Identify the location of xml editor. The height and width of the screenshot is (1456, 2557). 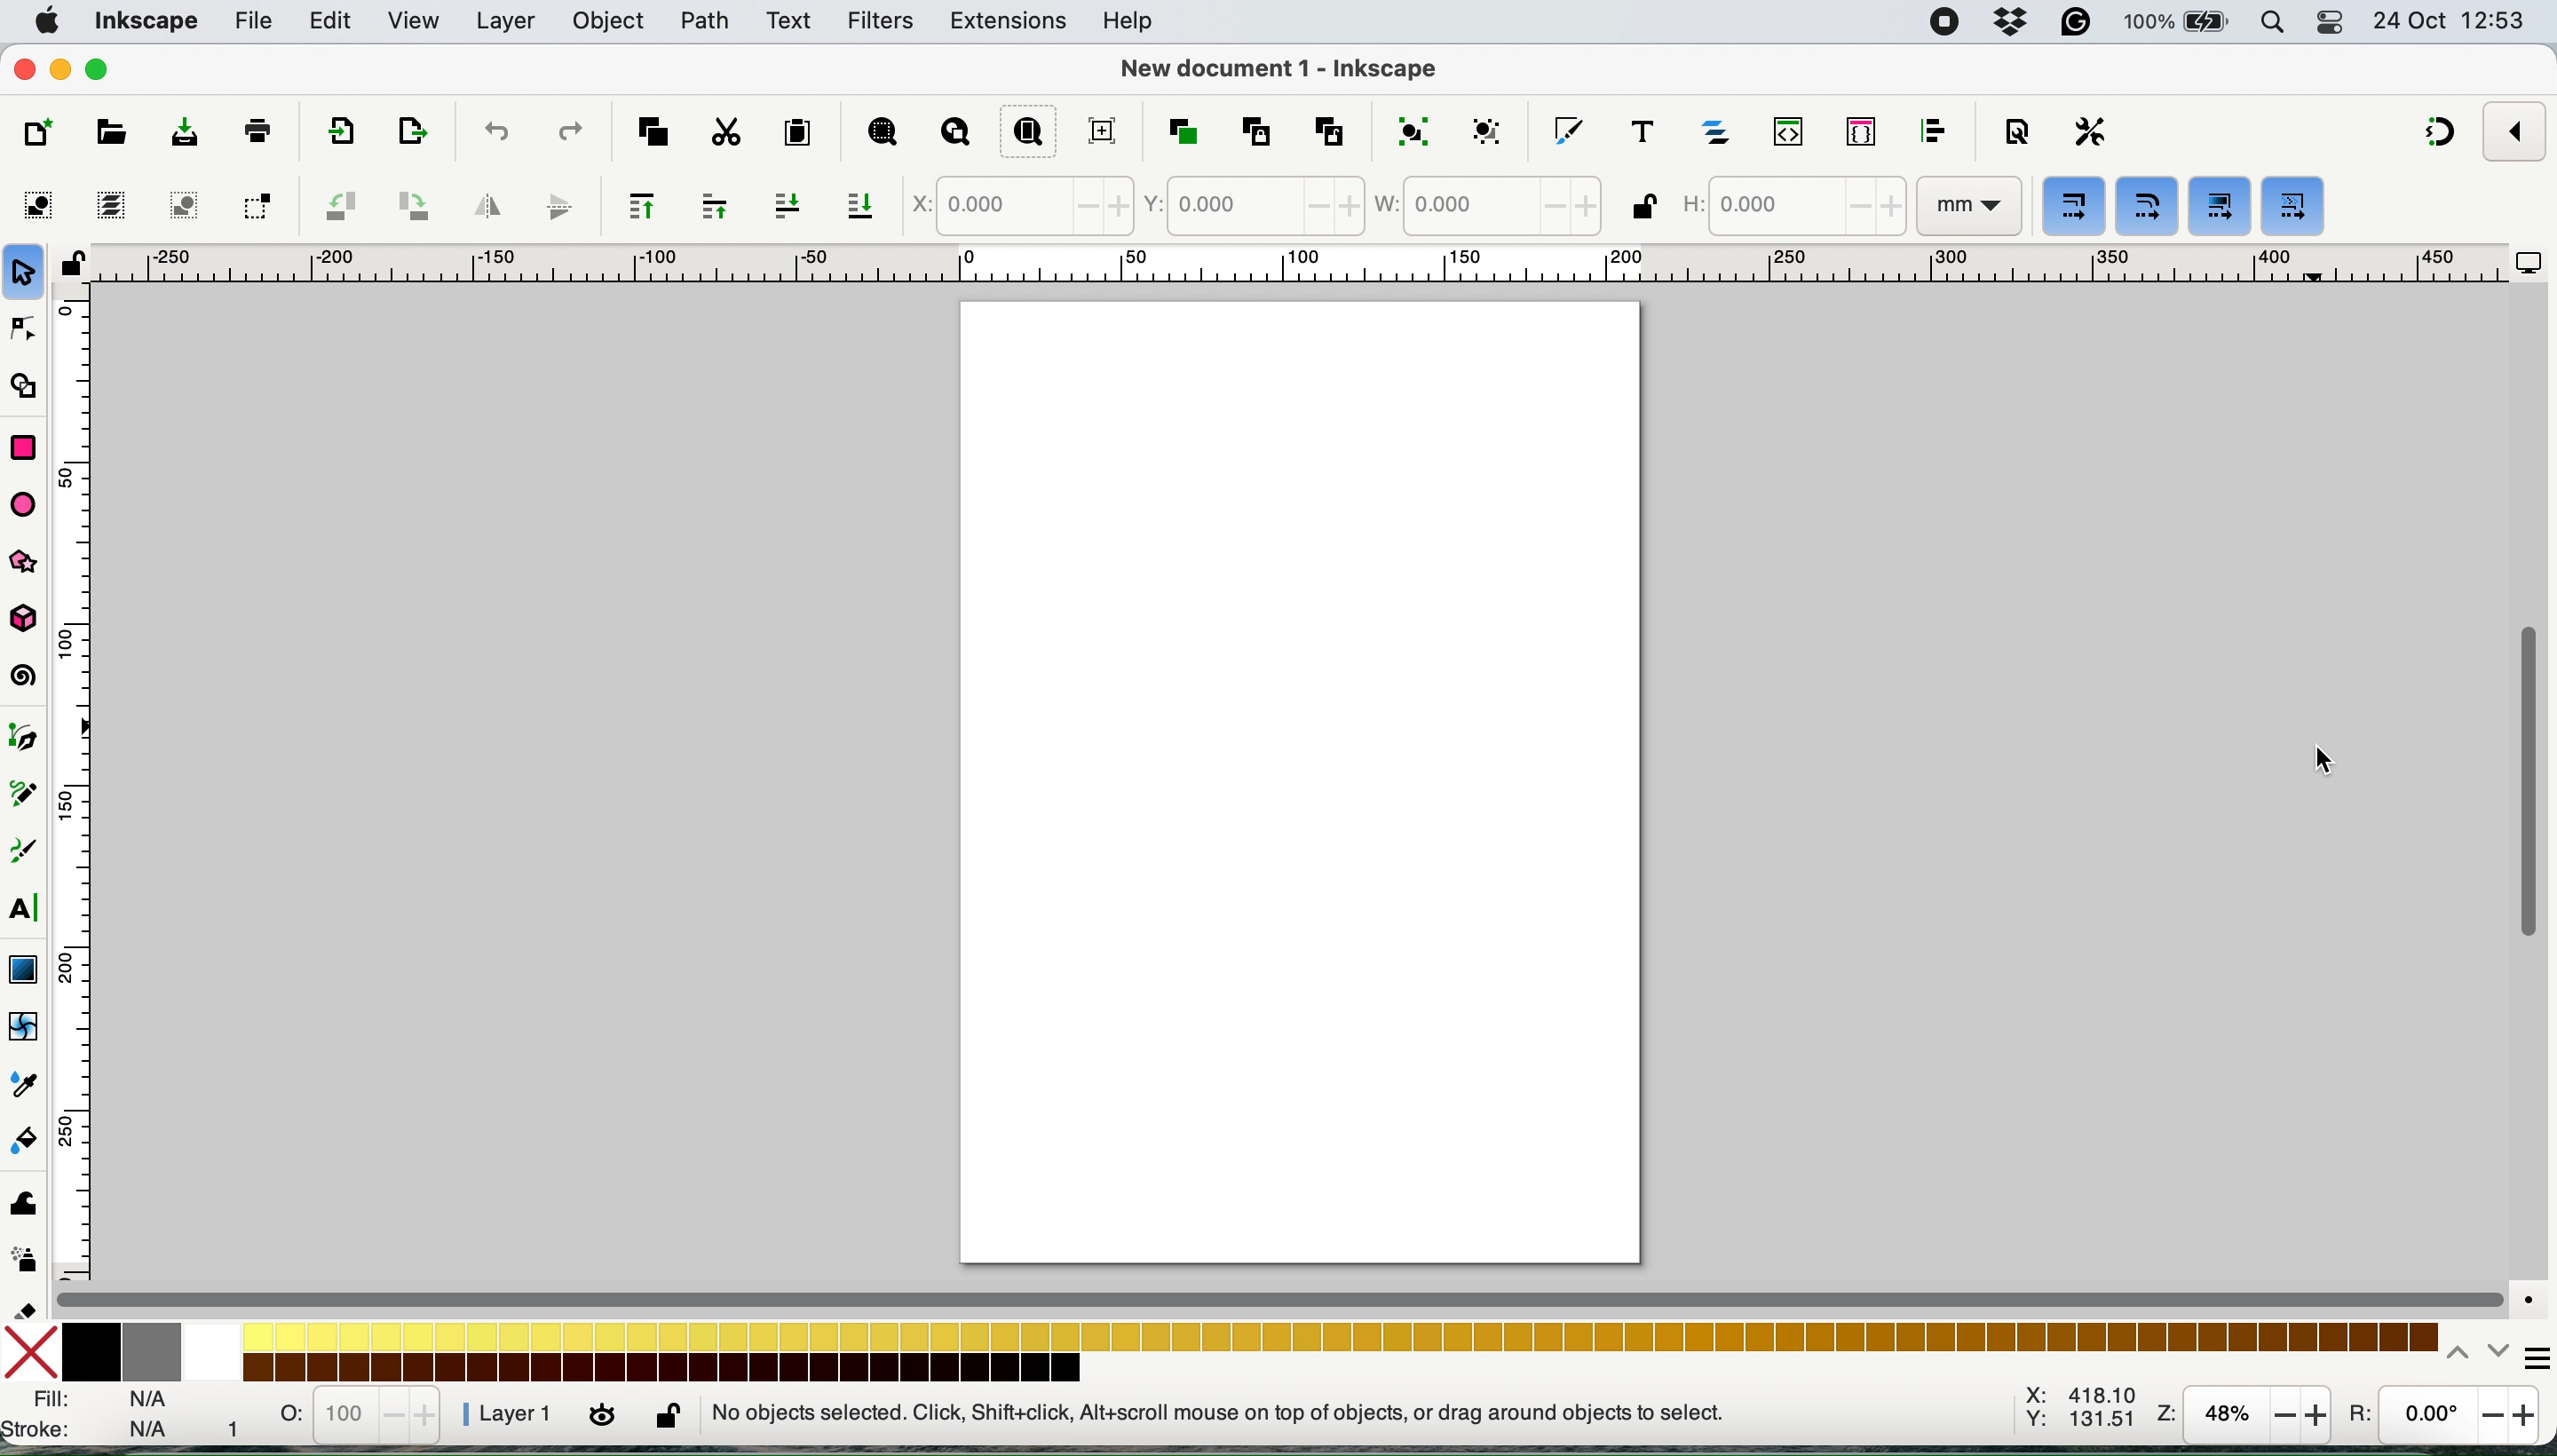
(1797, 131).